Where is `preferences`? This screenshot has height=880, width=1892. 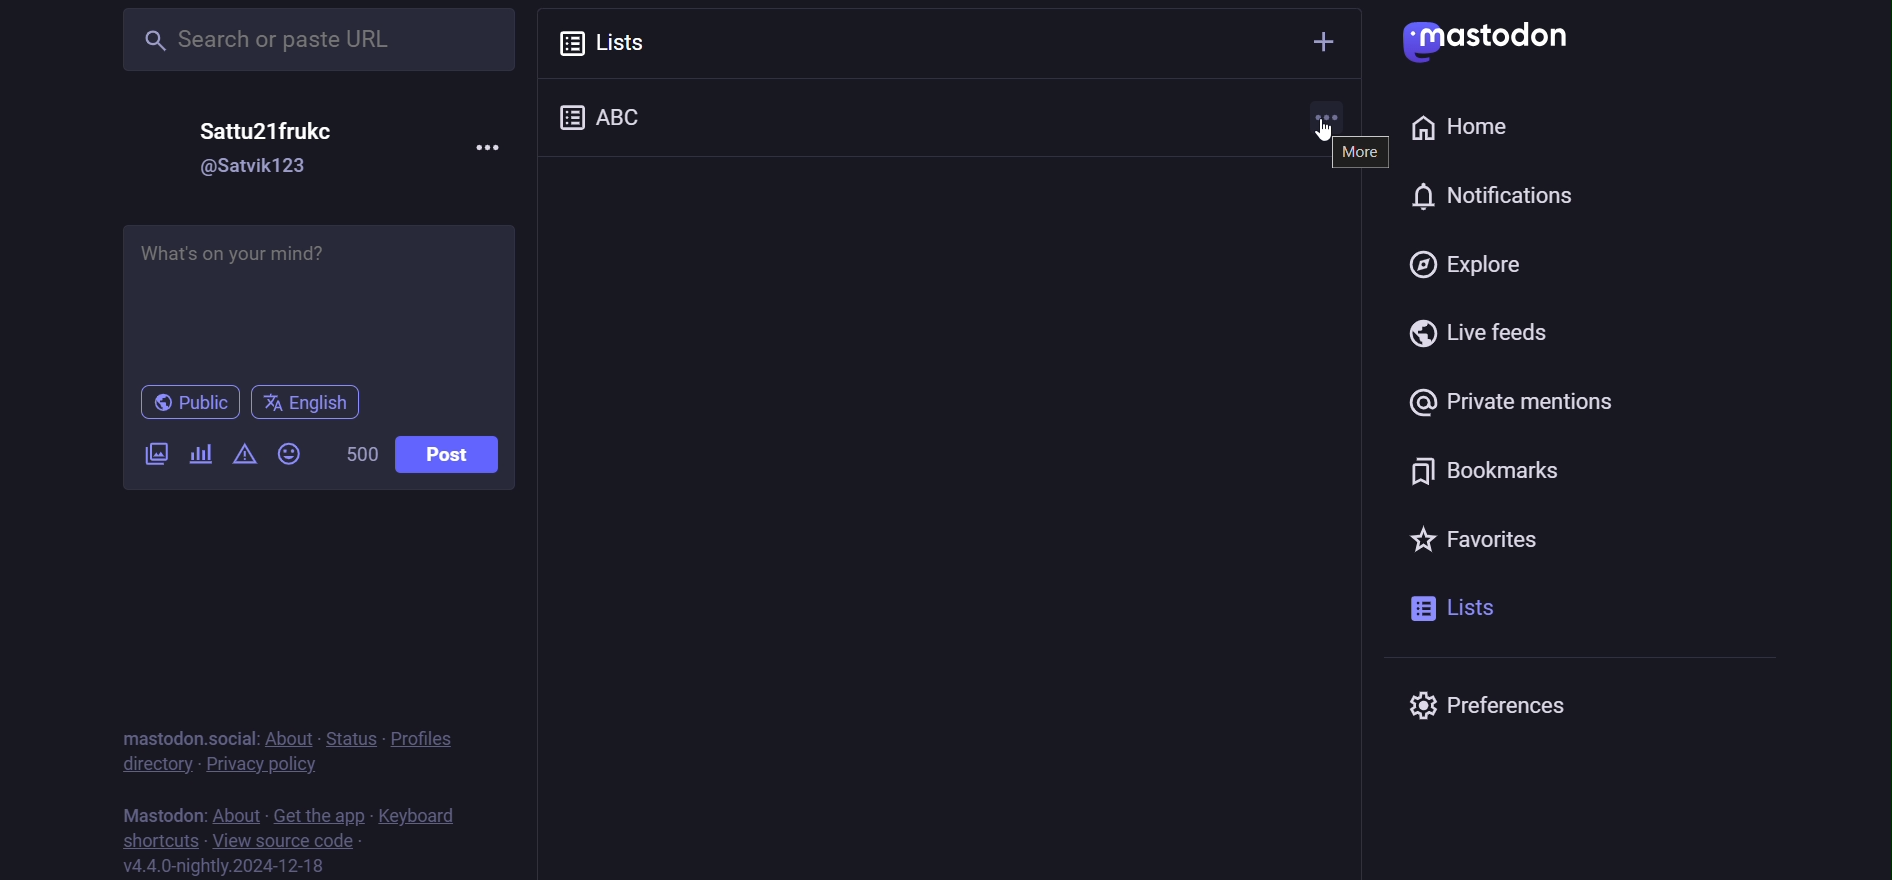 preferences is located at coordinates (1506, 706).